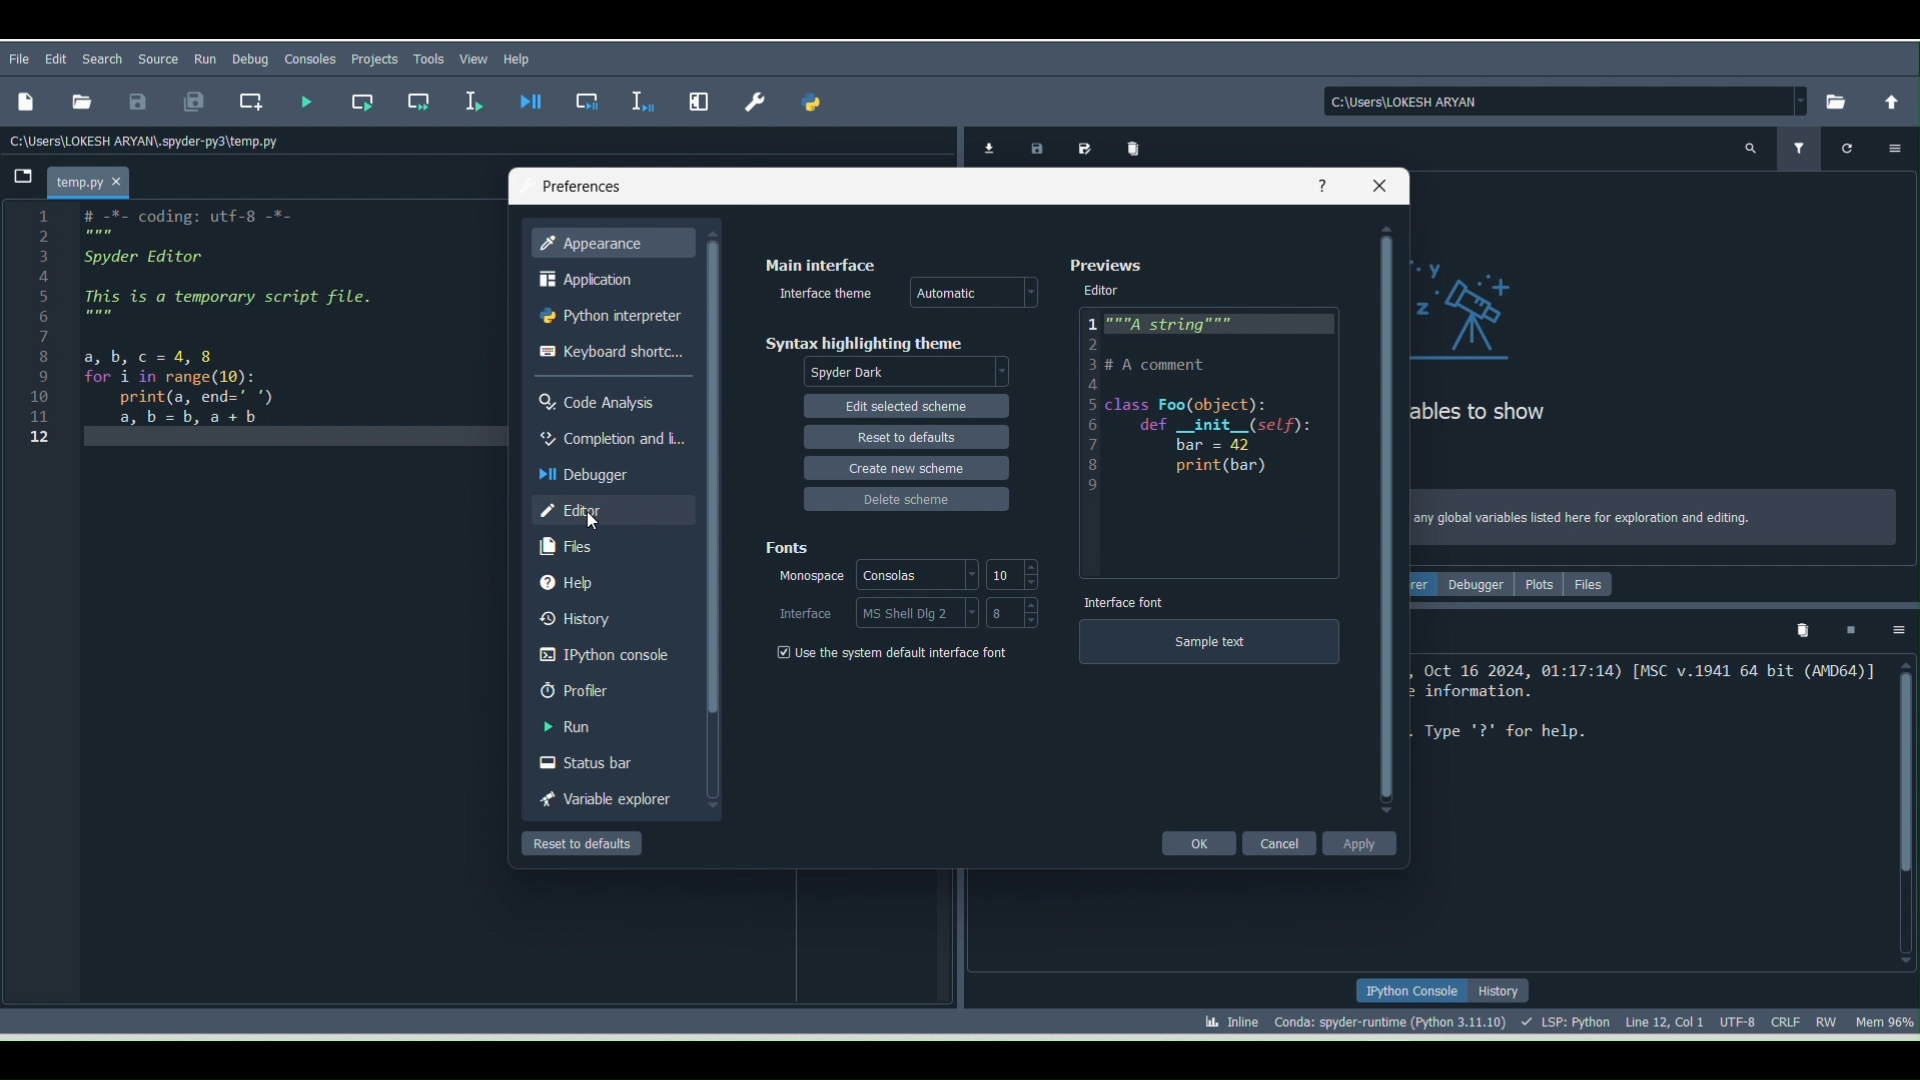 This screenshot has width=1920, height=1080. I want to click on History, so click(612, 615).